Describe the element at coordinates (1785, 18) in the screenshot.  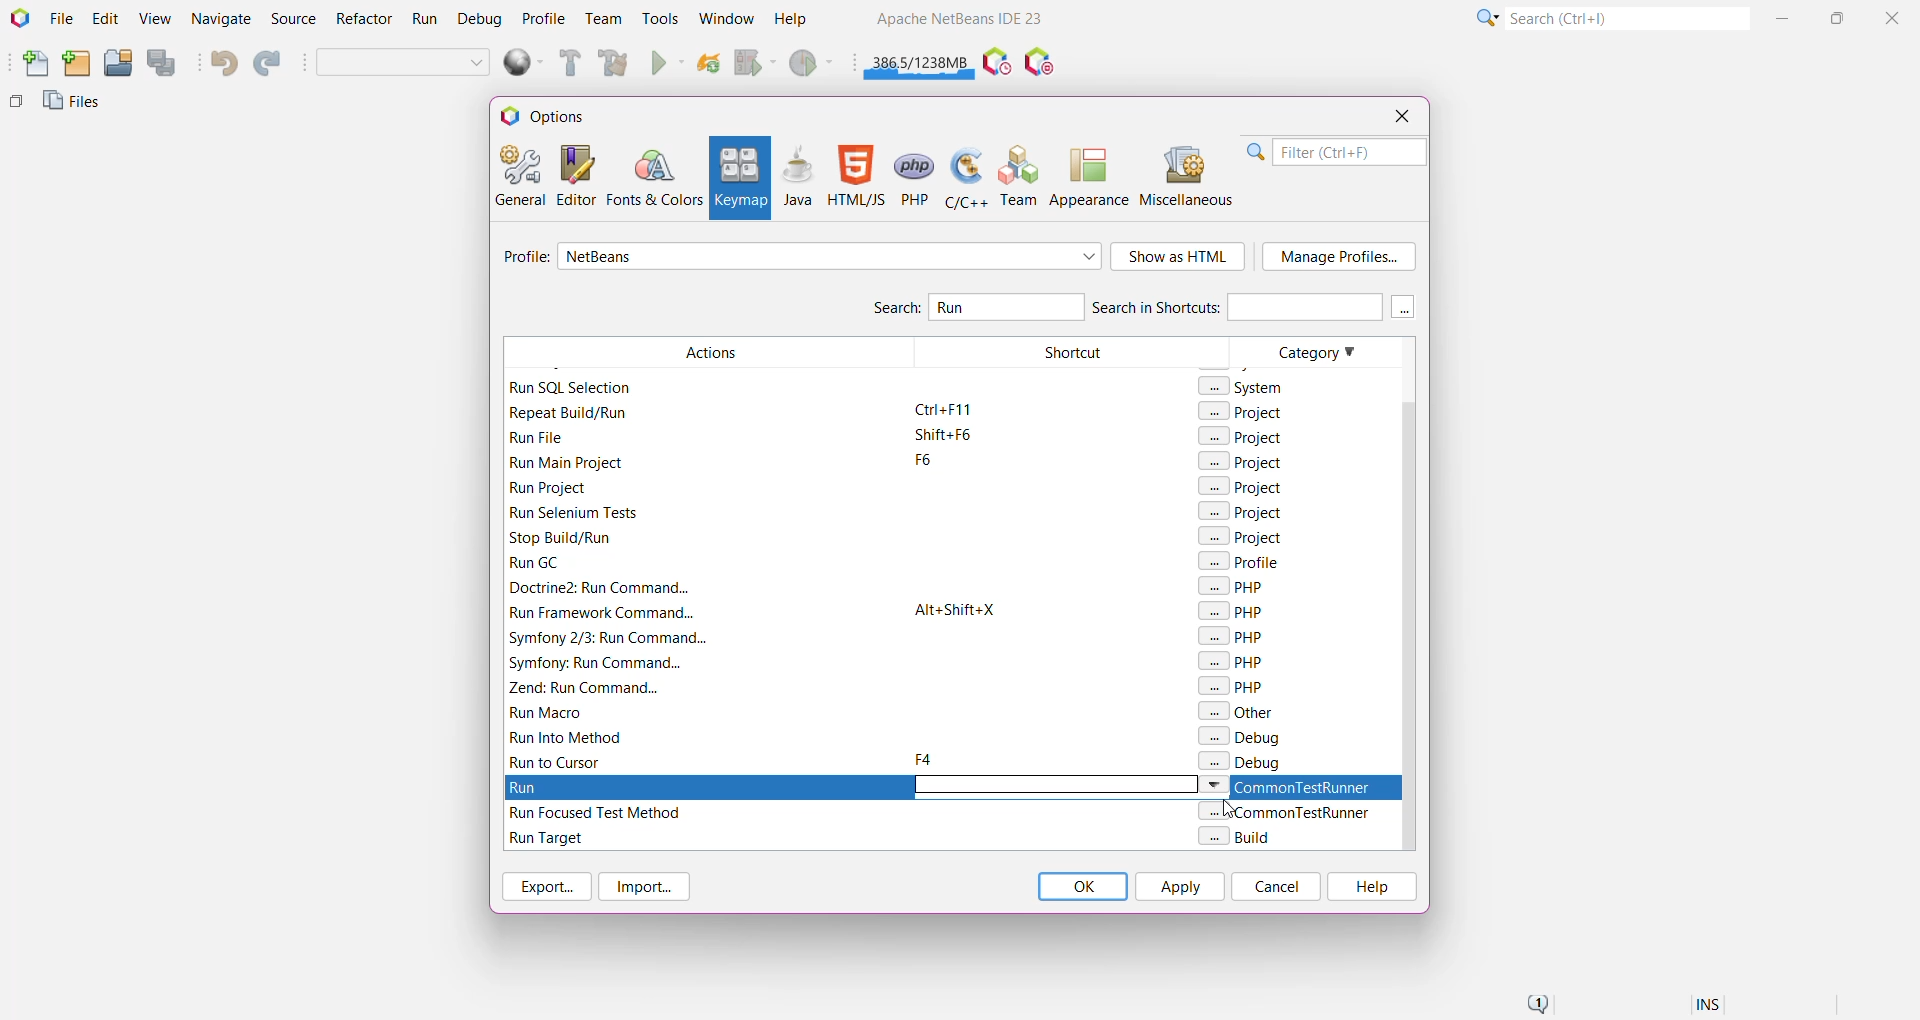
I see `Minimize` at that location.